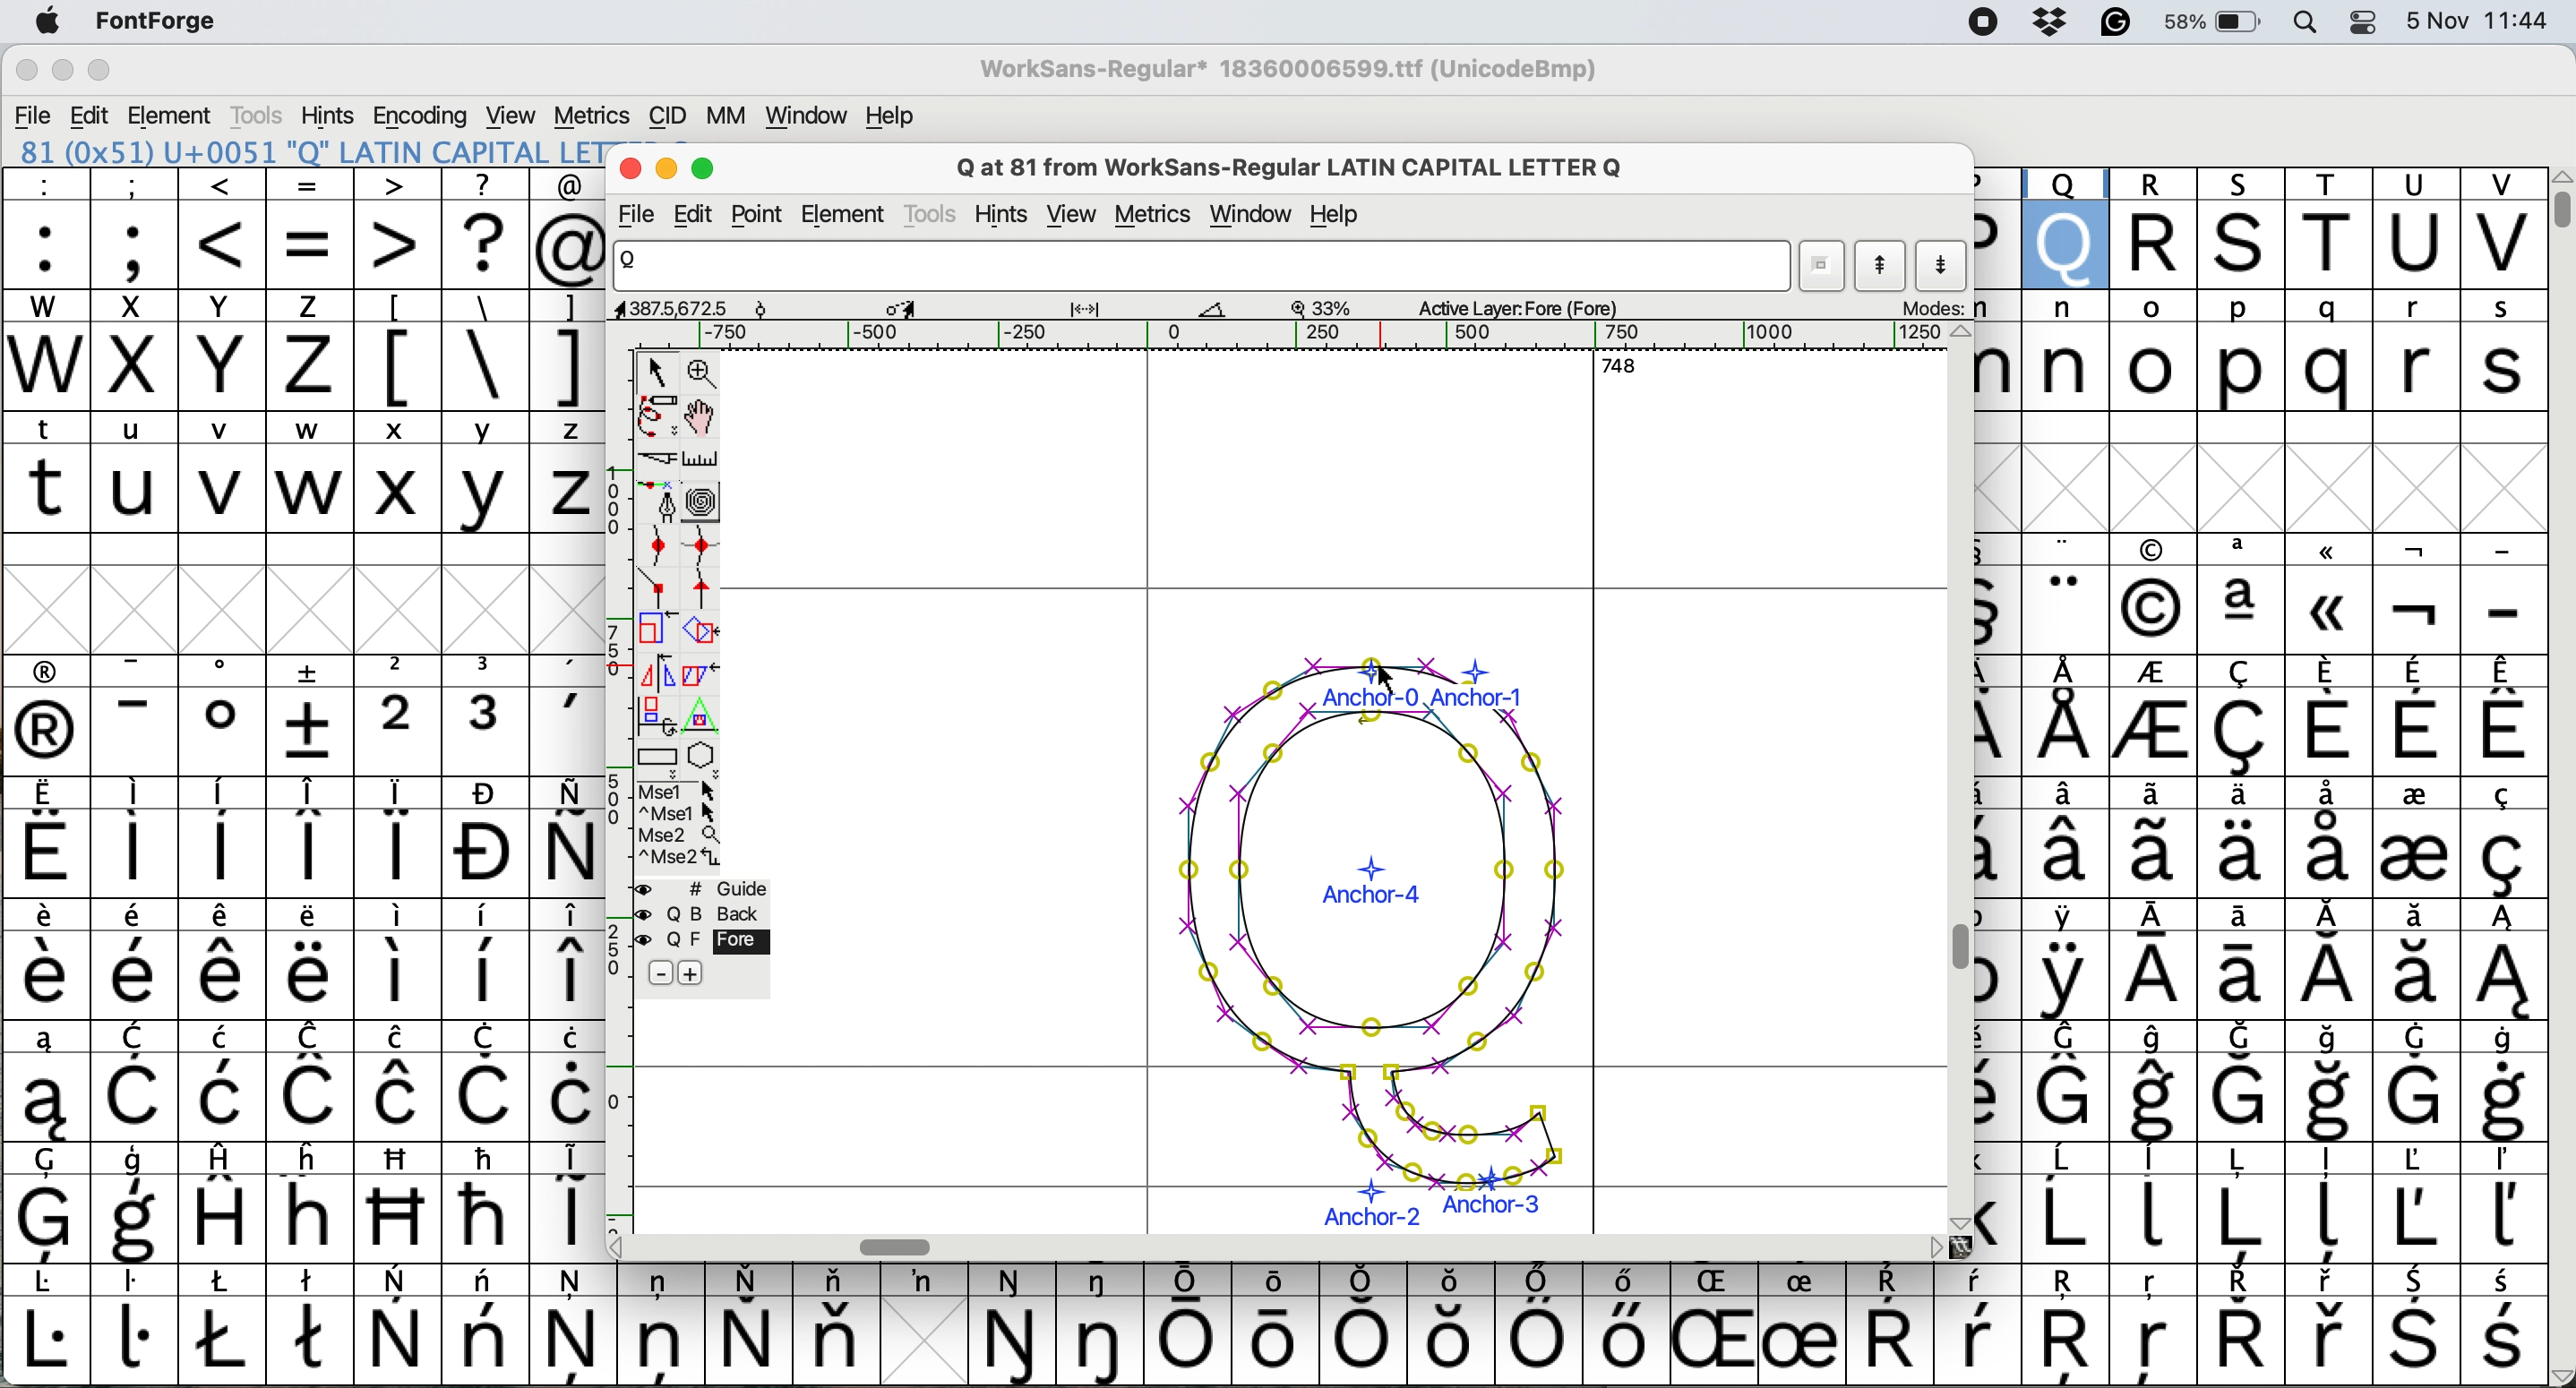 This screenshot has height=1388, width=2576. Describe the element at coordinates (1886, 270) in the screenshot. I see `show previous letter` at that location.